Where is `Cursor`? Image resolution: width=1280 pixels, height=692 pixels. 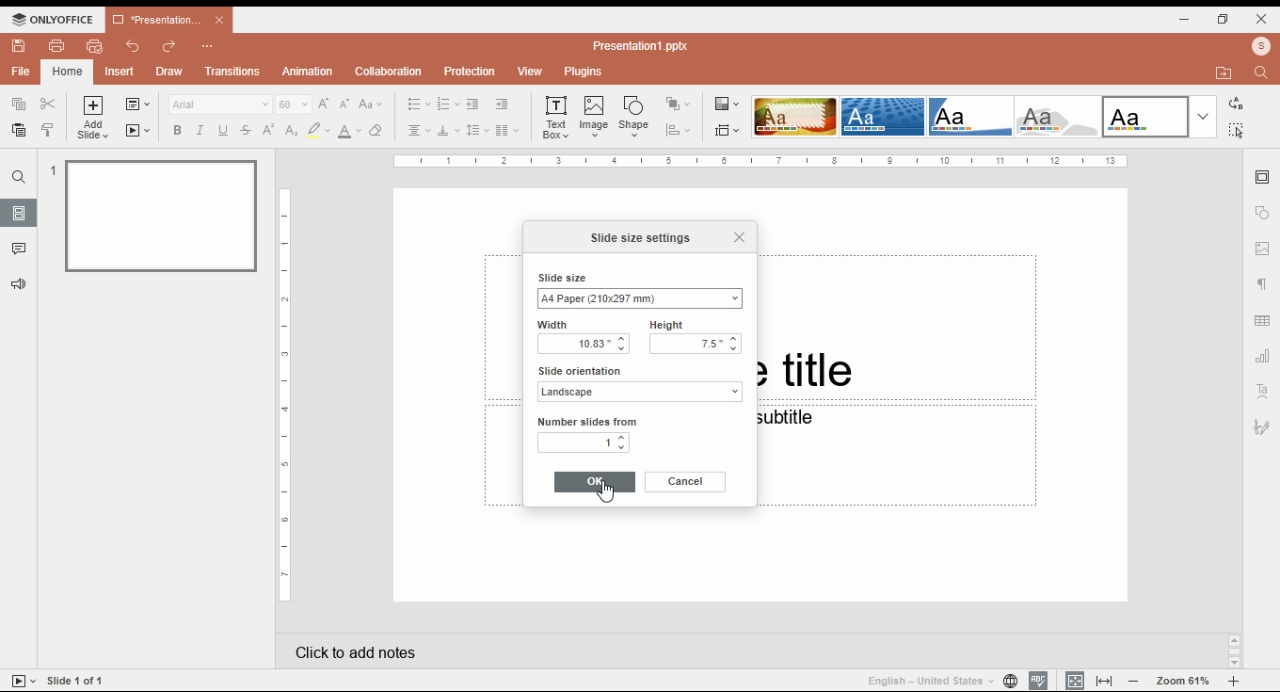
Cursor is located at coordinates (602, 493).